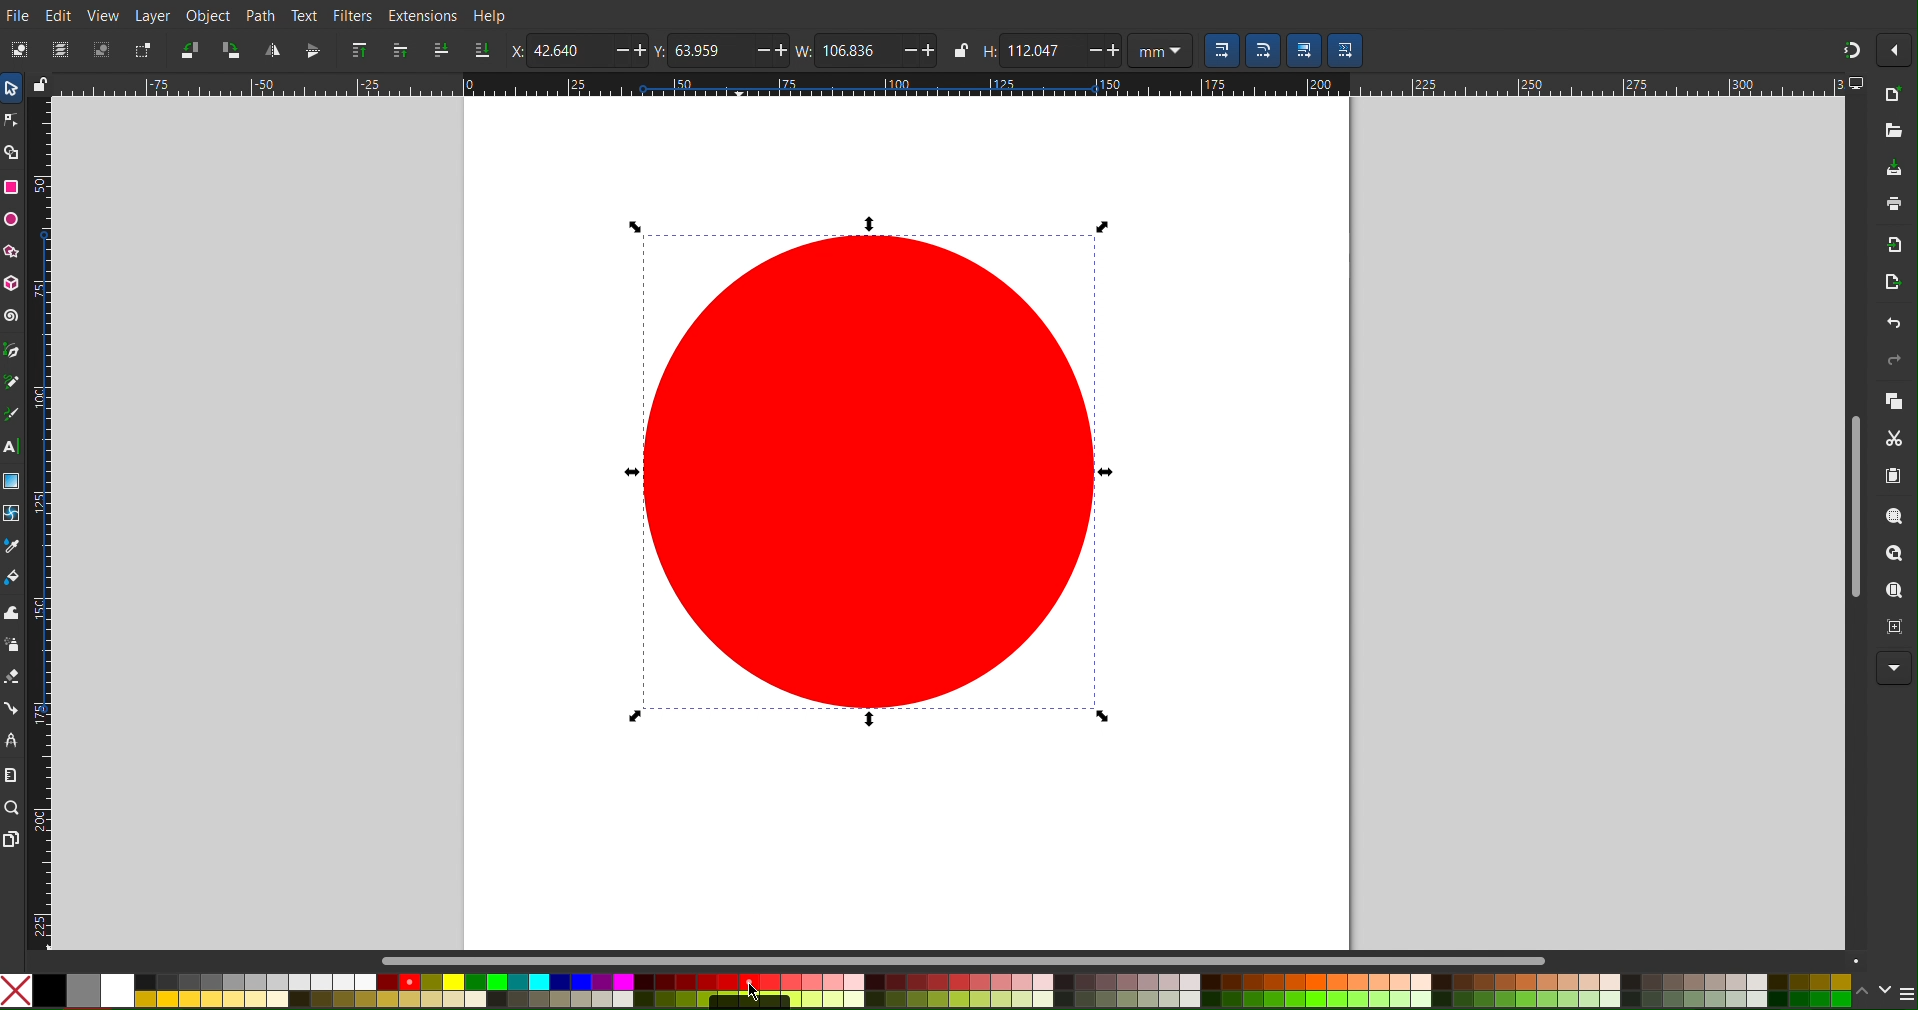 The image size is (1918, 1010). What do you see at coordinates (360, 52) in the screenshot?
I see `Send to Top` at bounding box center [360, 52].